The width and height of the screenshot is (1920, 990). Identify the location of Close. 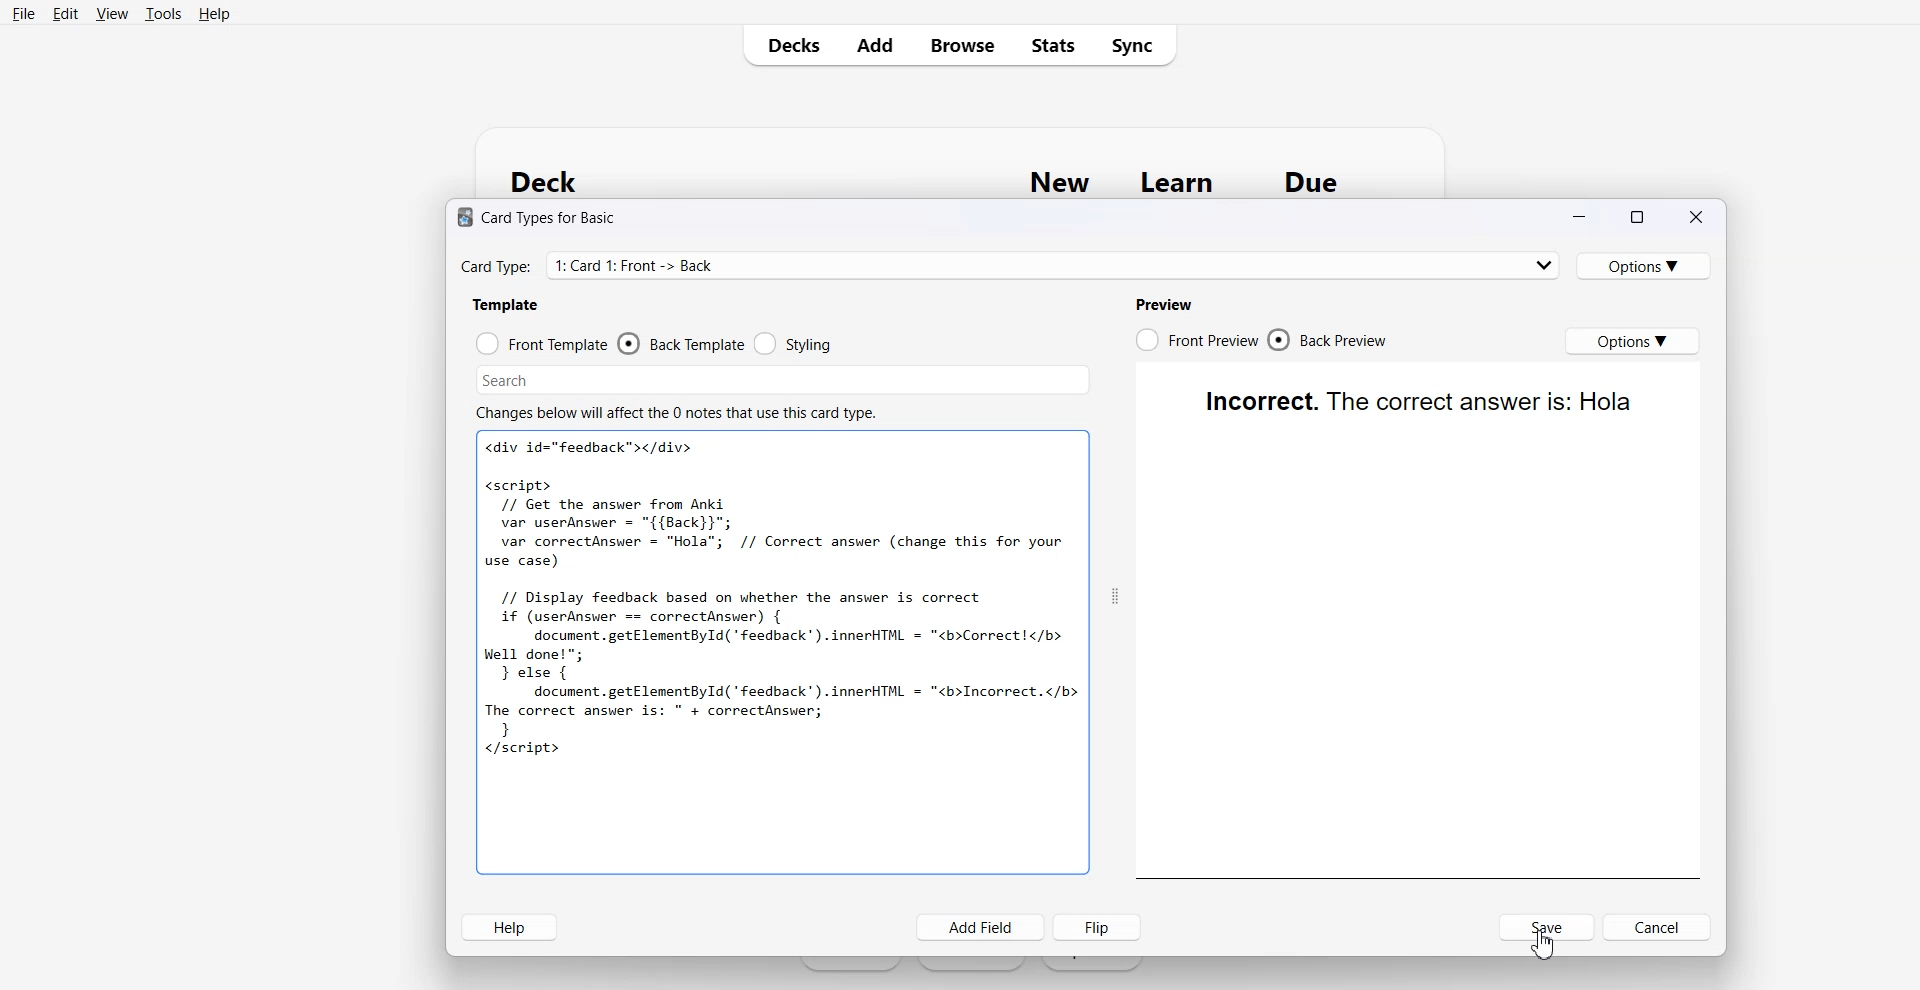
(1693, 217).